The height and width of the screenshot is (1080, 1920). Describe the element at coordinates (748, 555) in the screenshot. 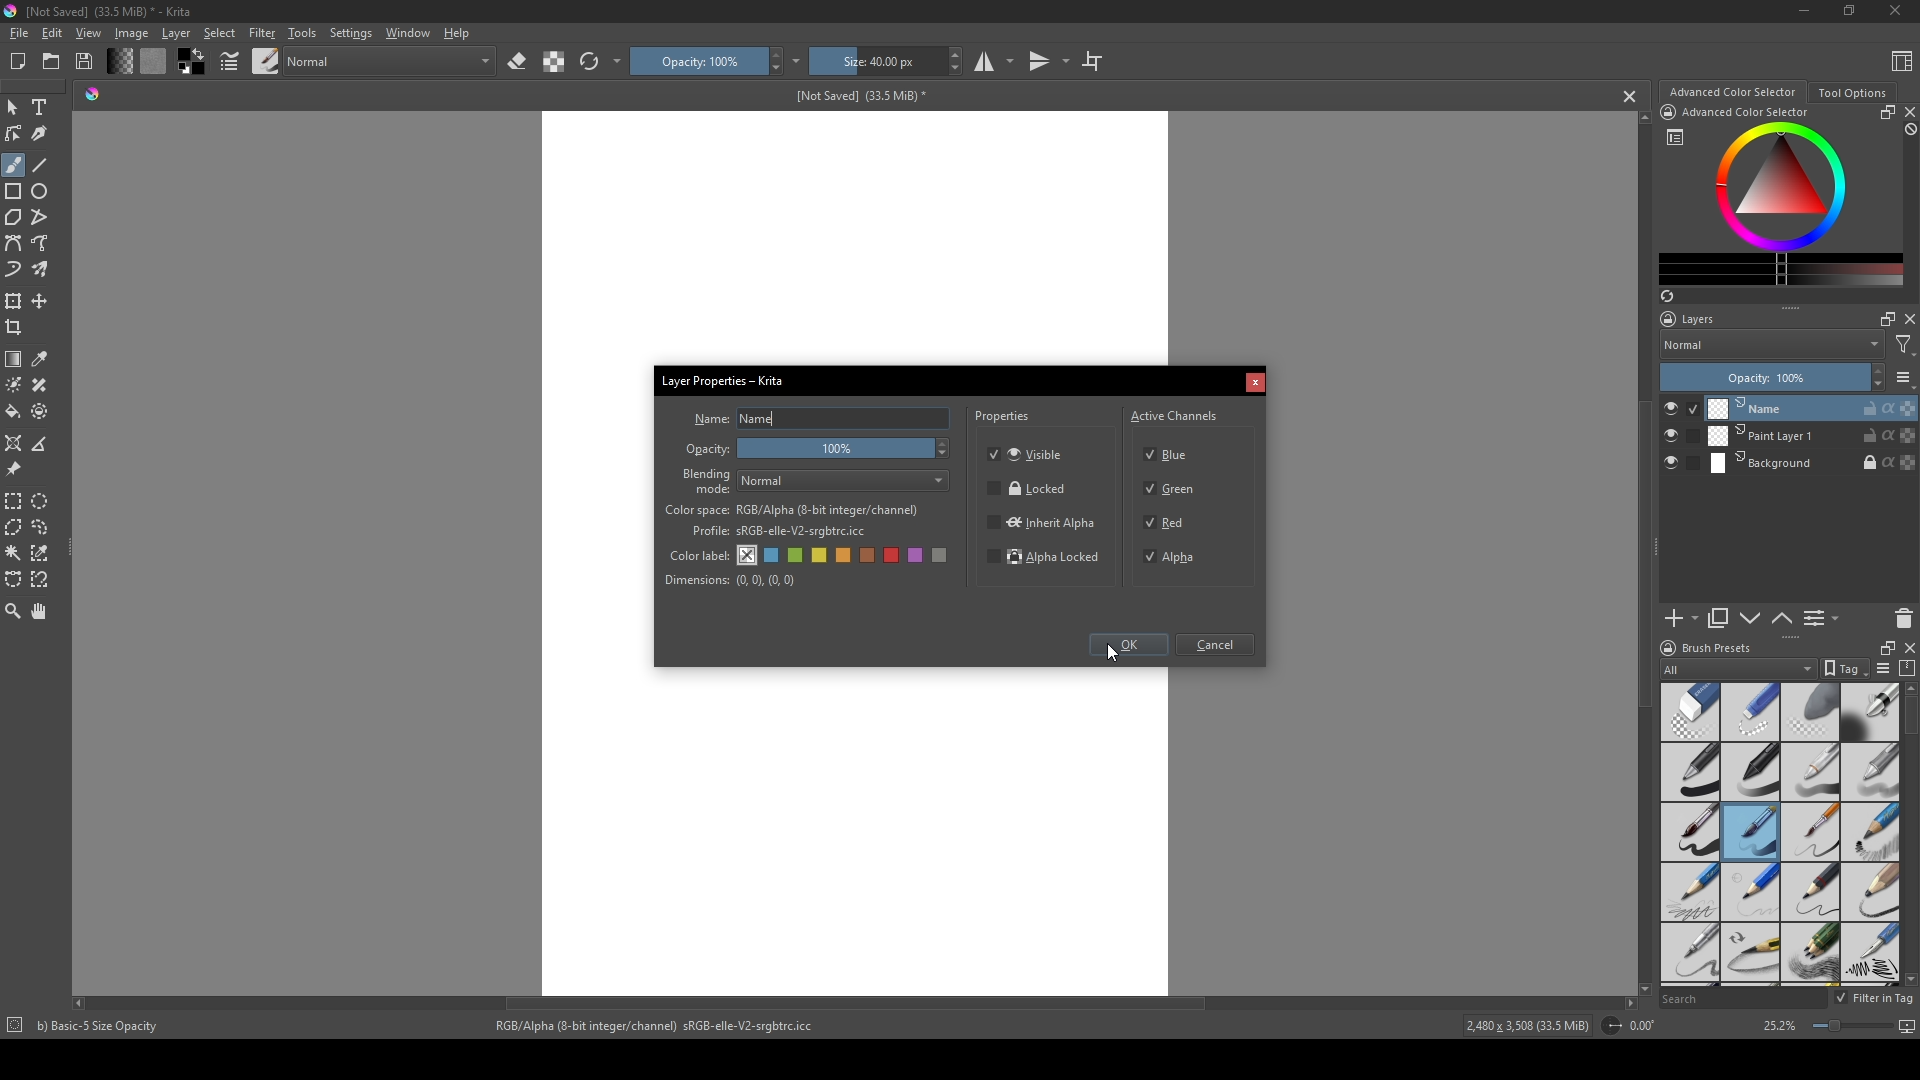

I see `no color` at that location.